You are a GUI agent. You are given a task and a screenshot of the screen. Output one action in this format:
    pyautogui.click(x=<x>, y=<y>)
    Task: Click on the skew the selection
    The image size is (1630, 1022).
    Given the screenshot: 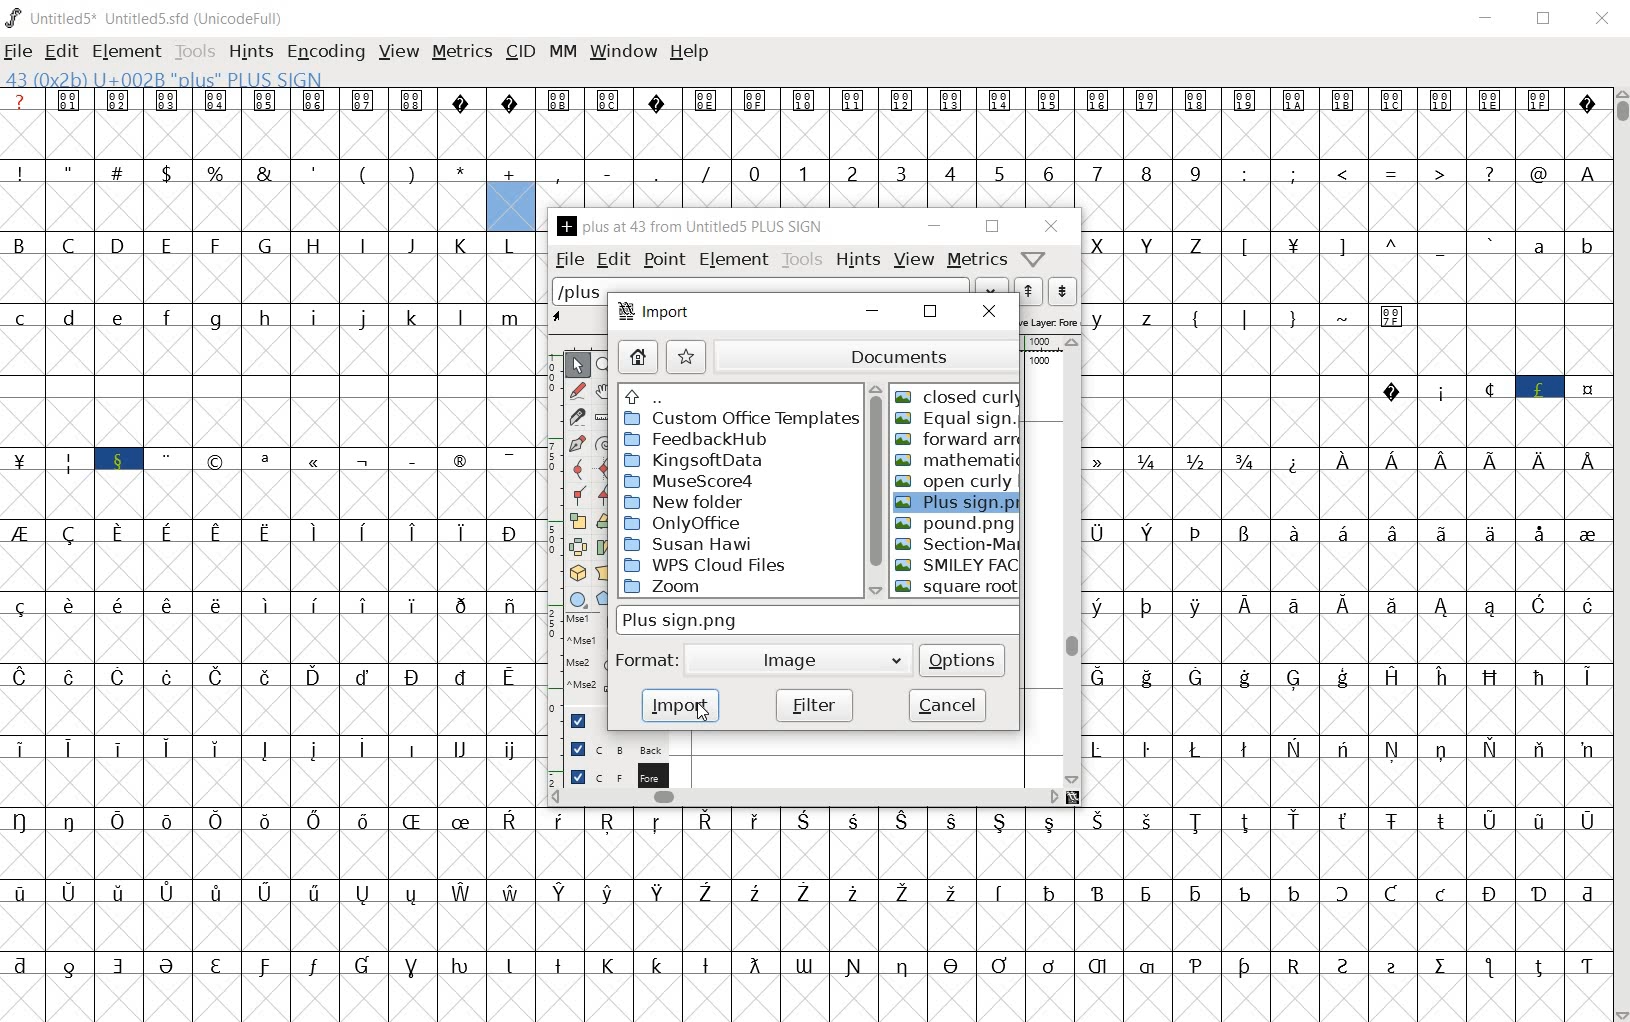 What is the action you would take?
    pyautogui.click(x=605, y=547)
    